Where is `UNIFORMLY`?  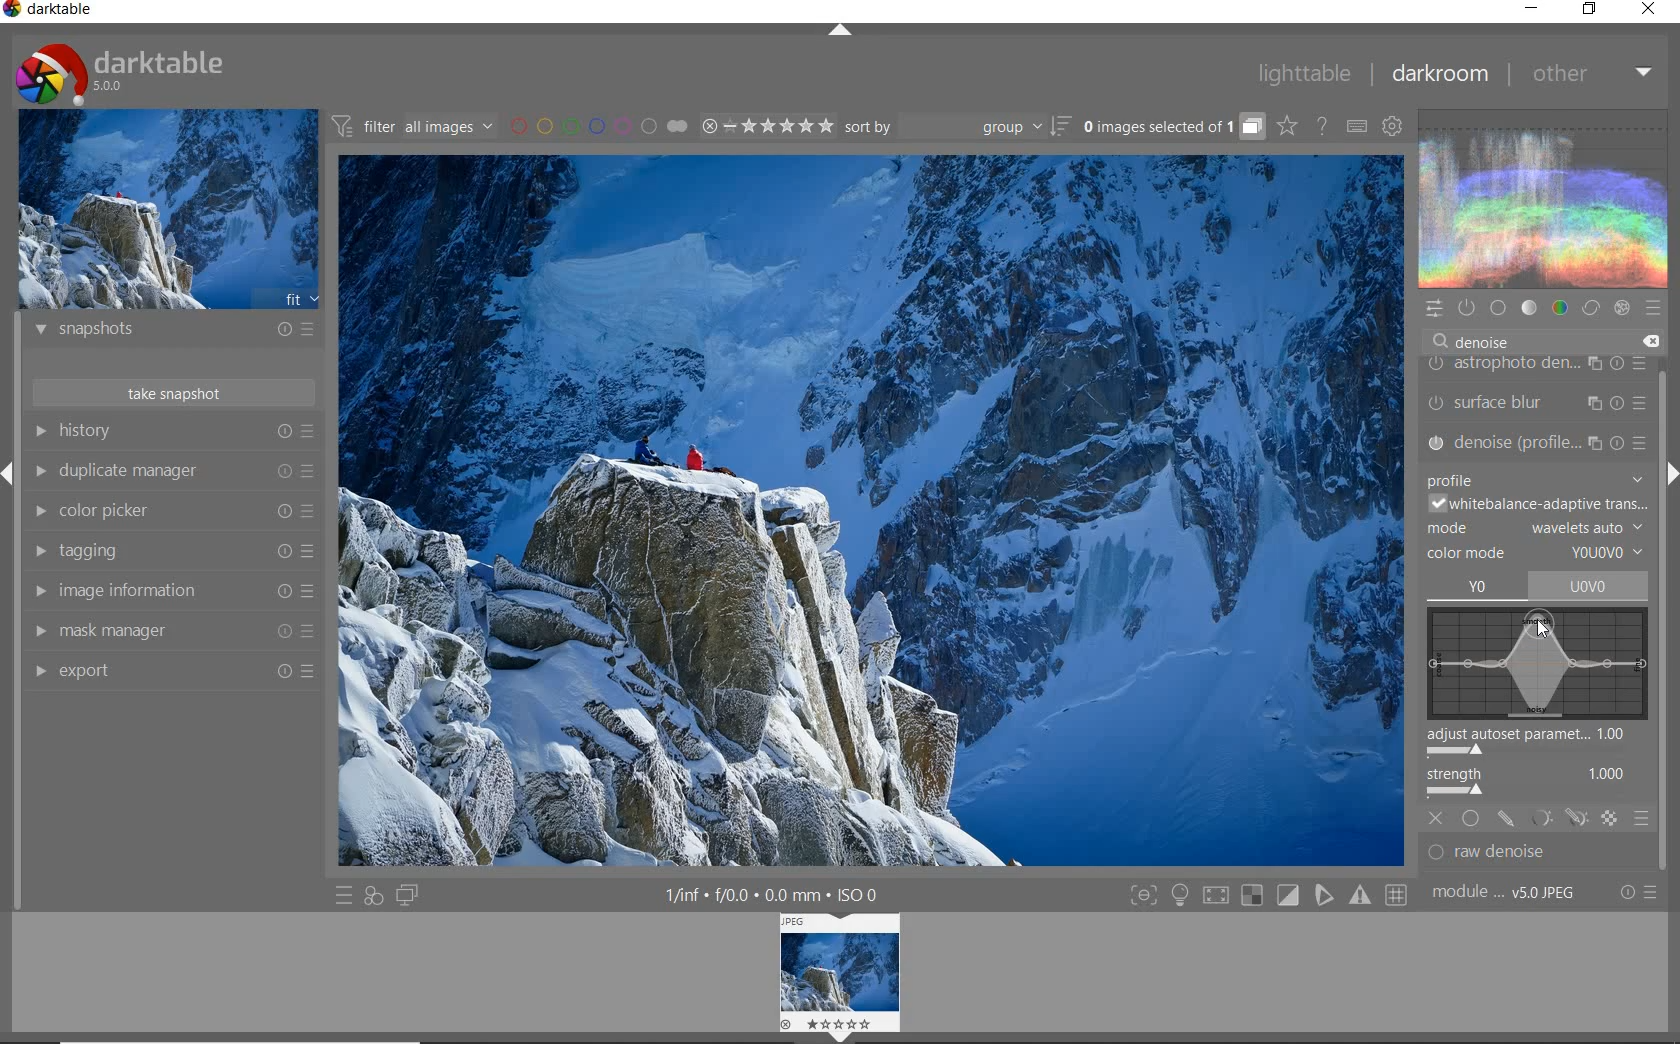 UNIFORMLY is located at coordinates (1471, 818).